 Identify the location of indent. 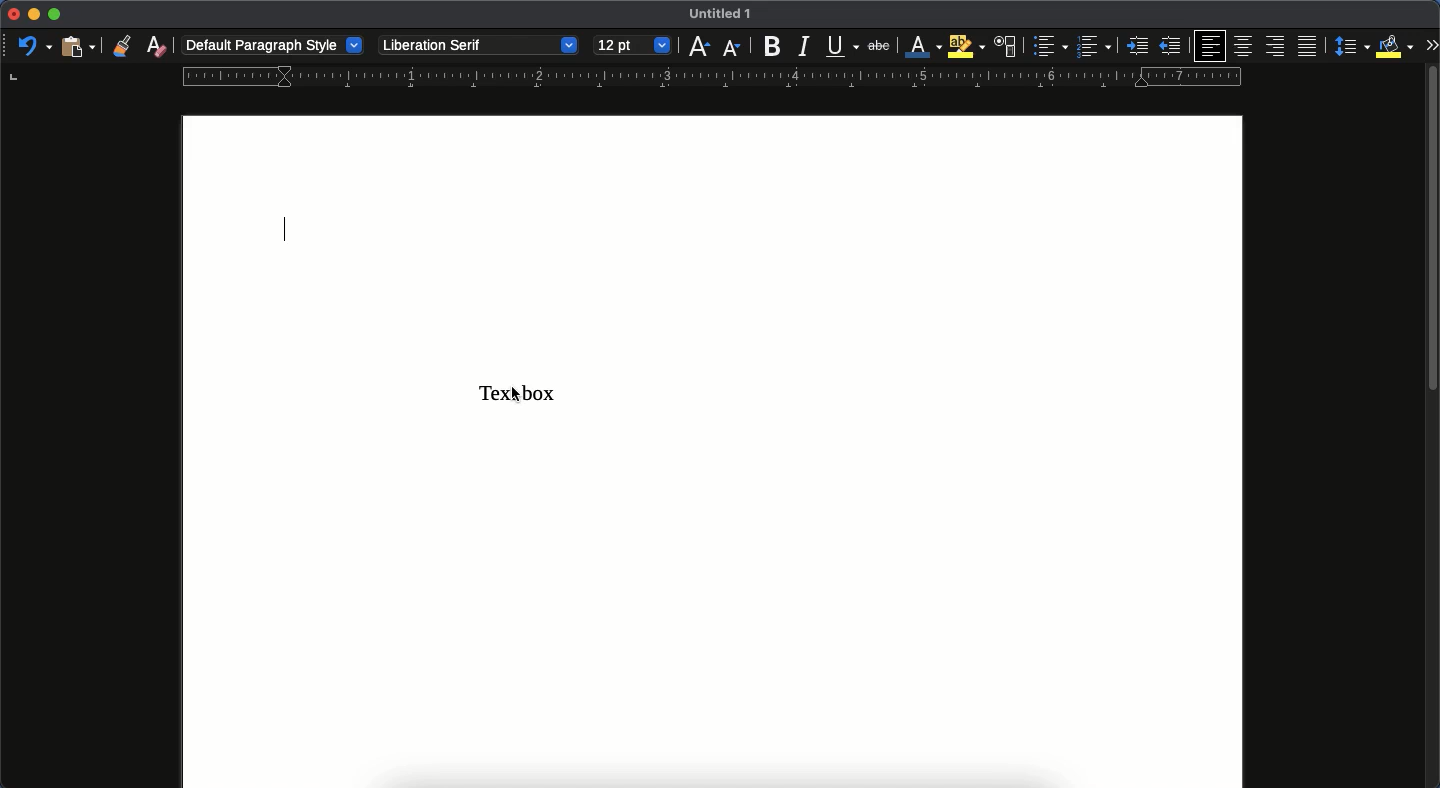
(1135, 47).